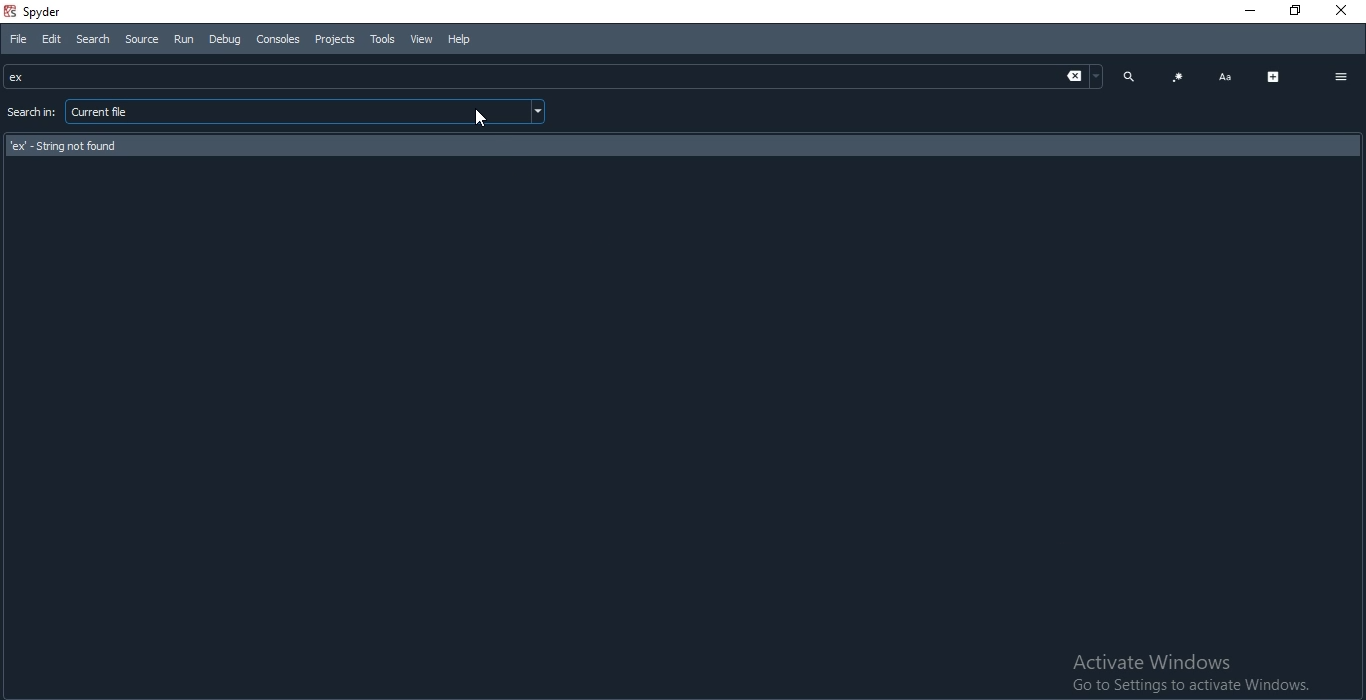 This screenshot has width=1366, height=700. Describe the element at coordinates (16, 39) in the screenshot. I see `File ` at that location.